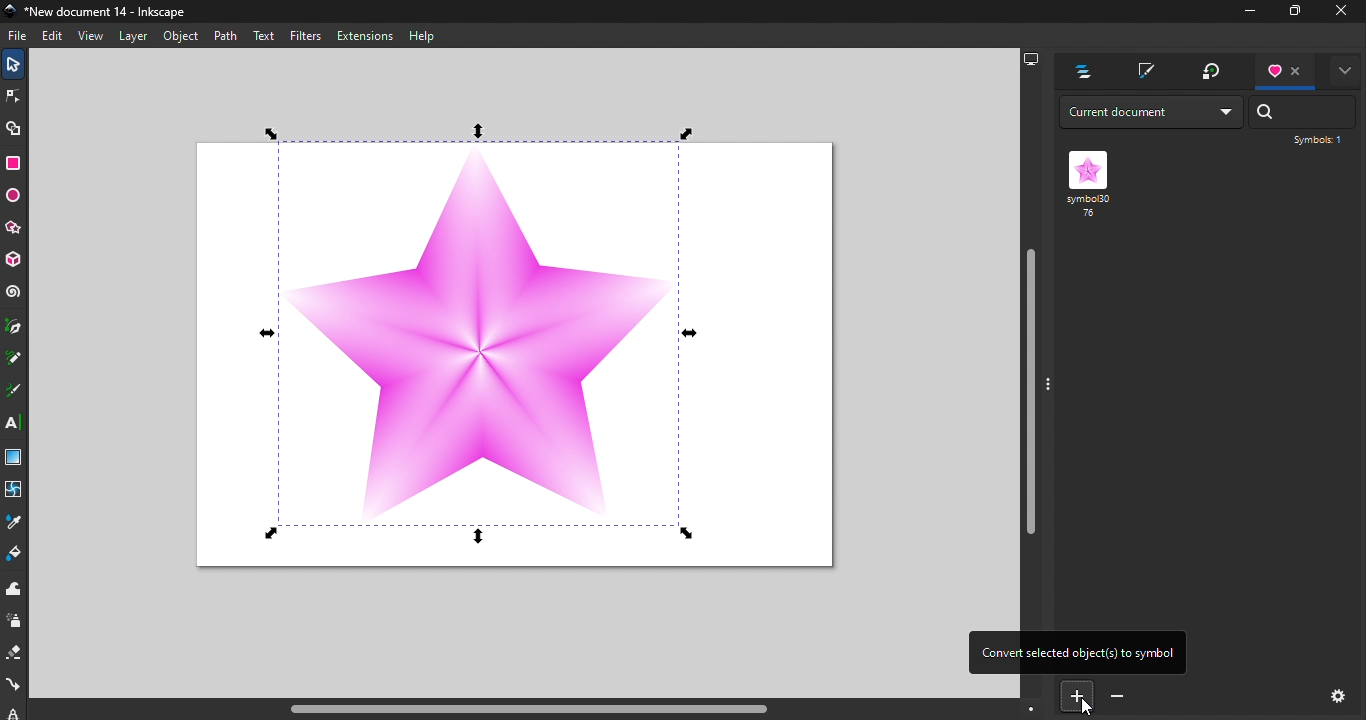  Describe the element at coordinates (14, 357) in the screenshot. I see `Pencil tool` at that location.